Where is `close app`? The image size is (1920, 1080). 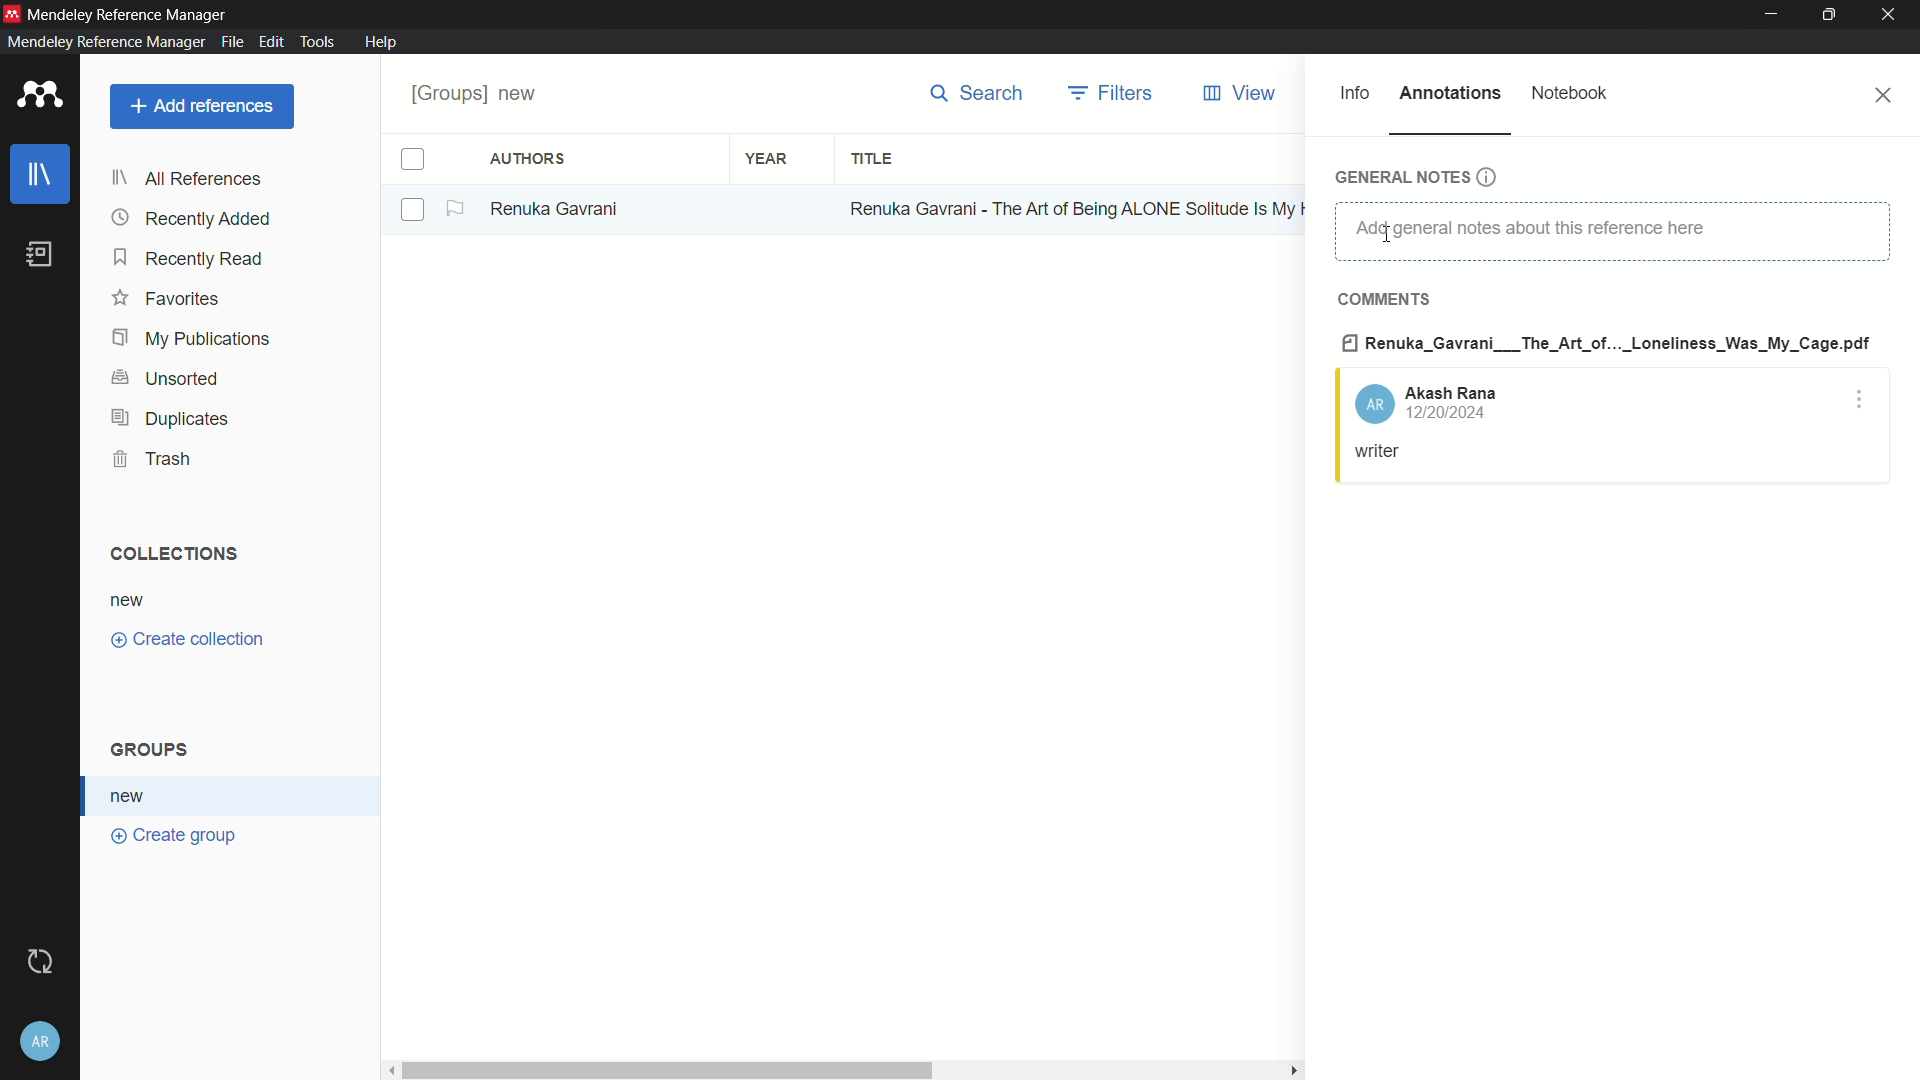
close app is located at coordinates (1894, 15).